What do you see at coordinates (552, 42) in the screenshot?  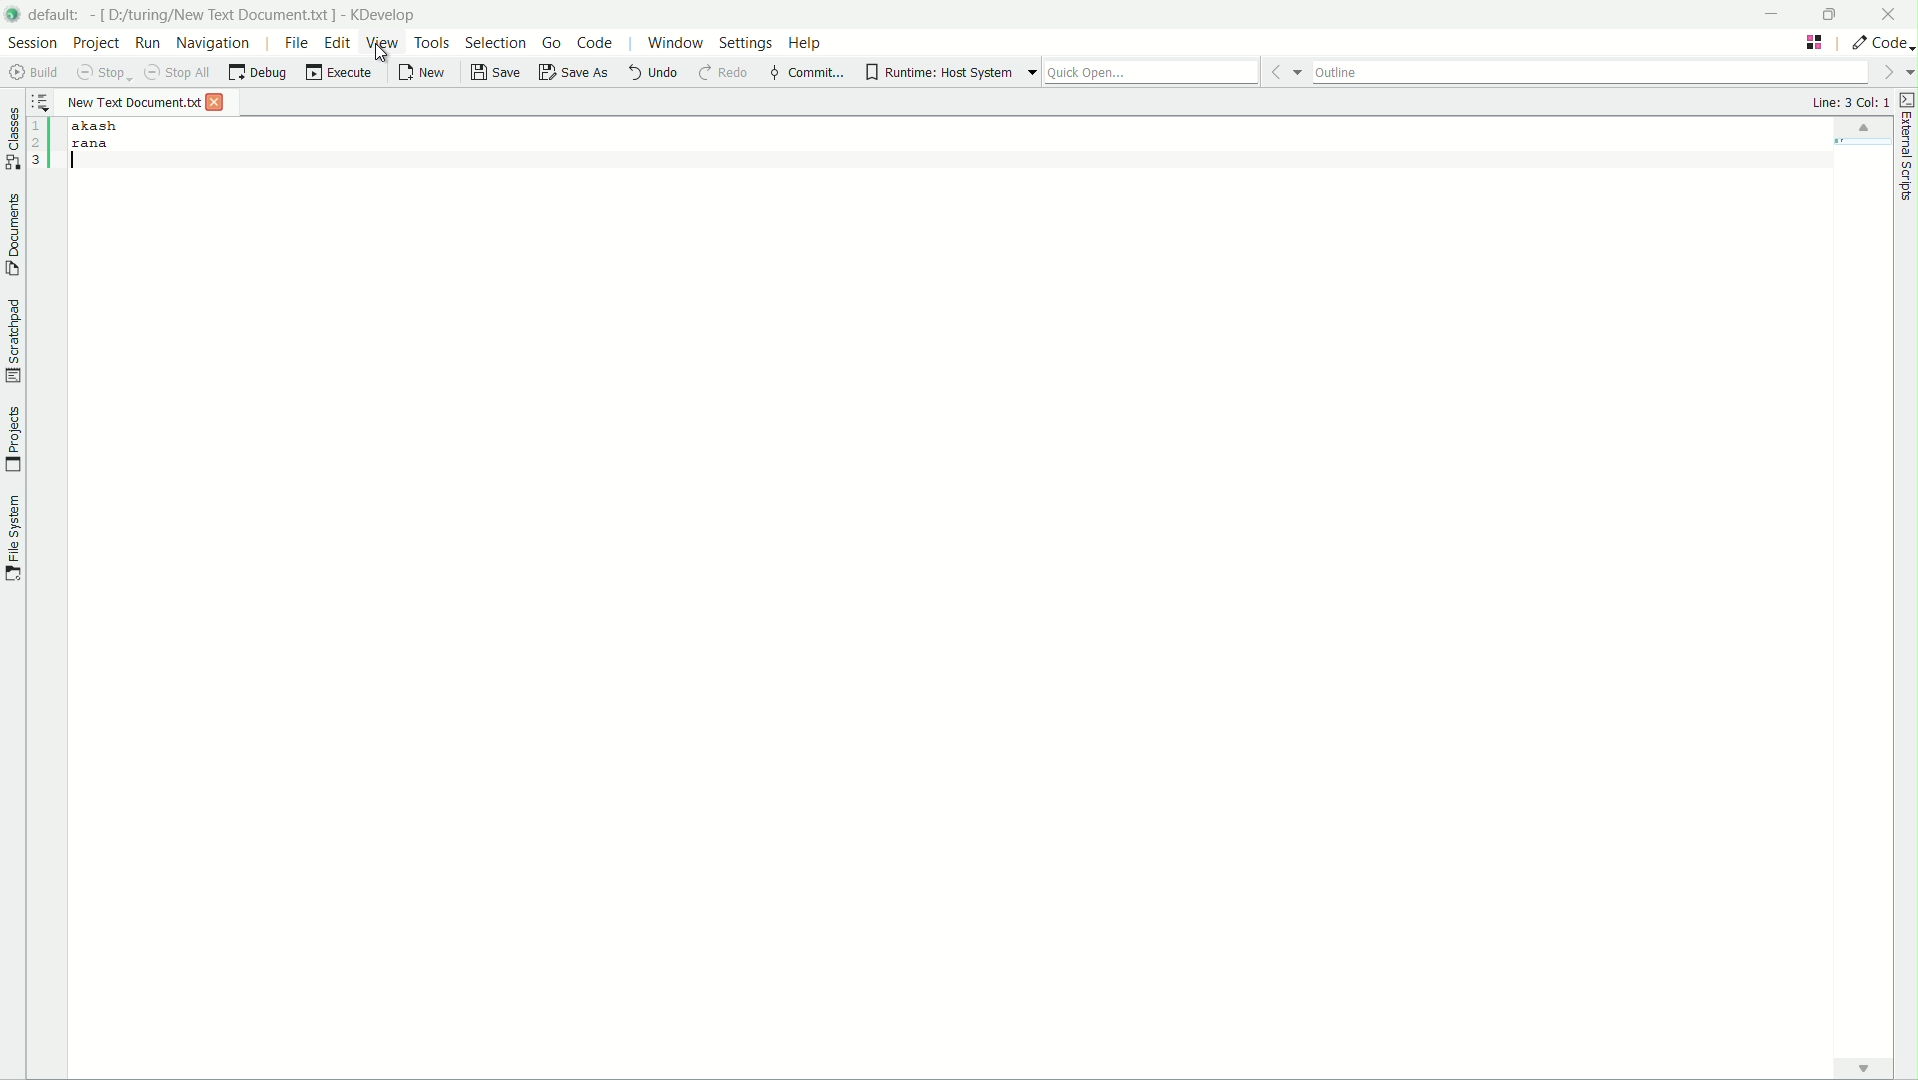 I see `go menu` at bounding box center [552, 42].